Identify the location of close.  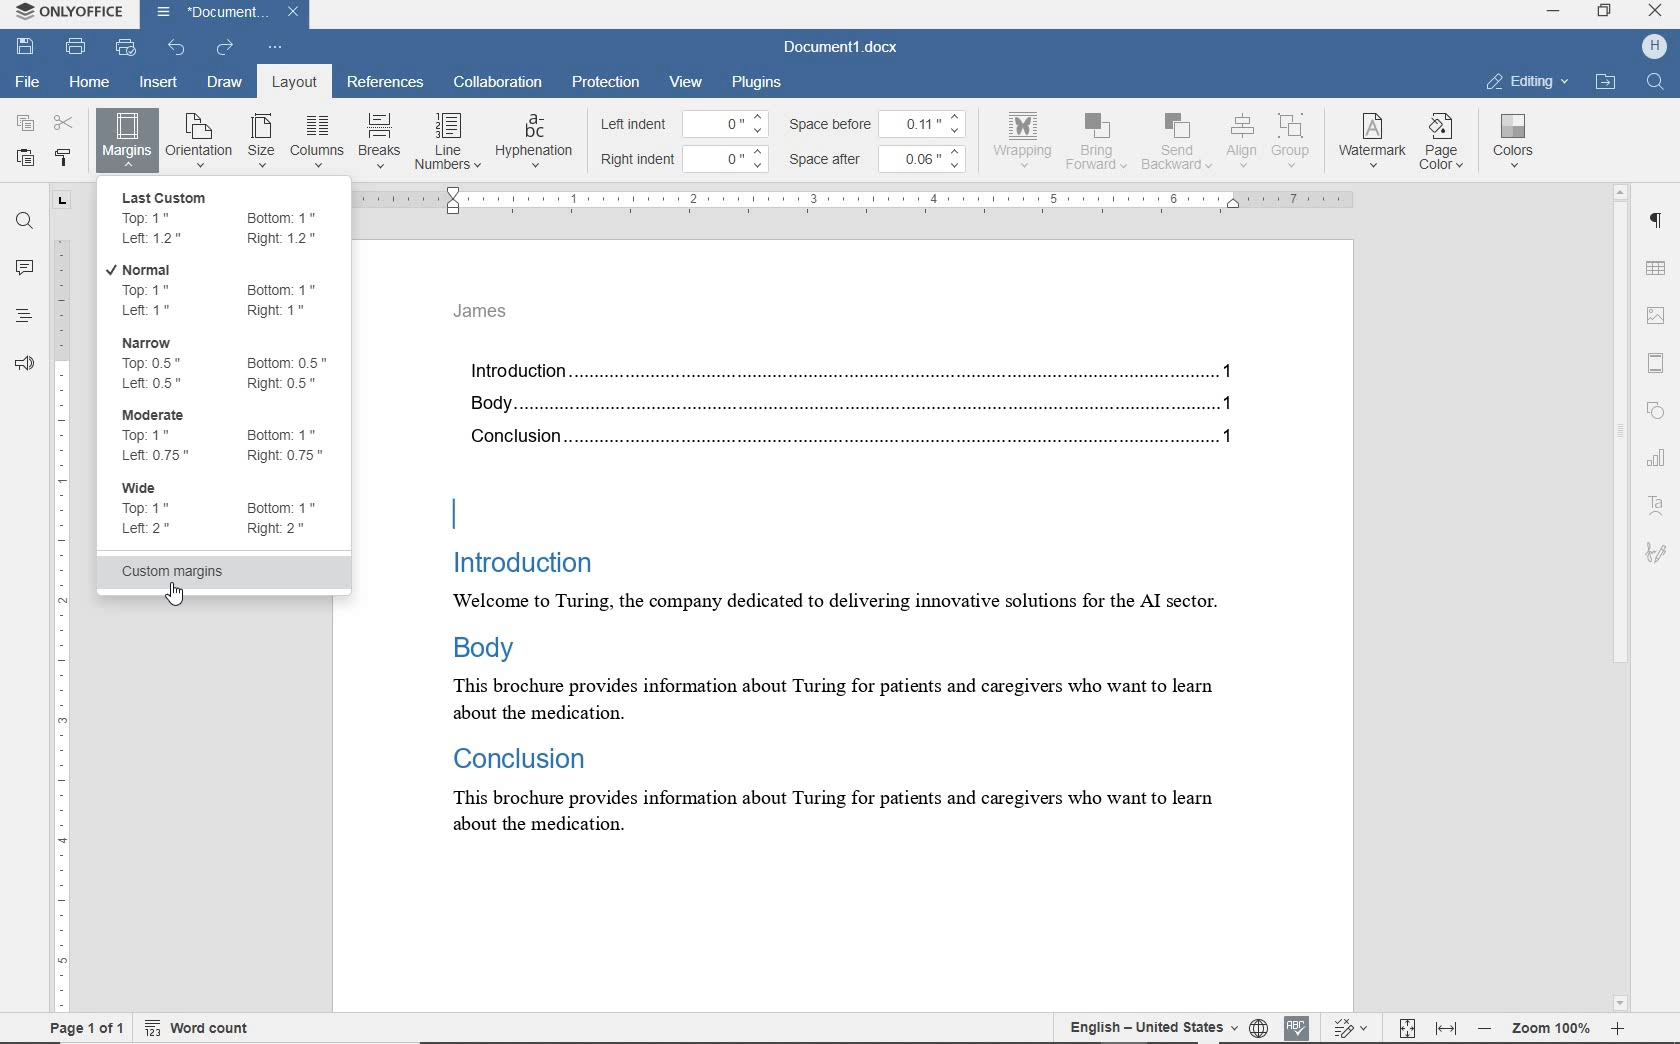
(299, 10).